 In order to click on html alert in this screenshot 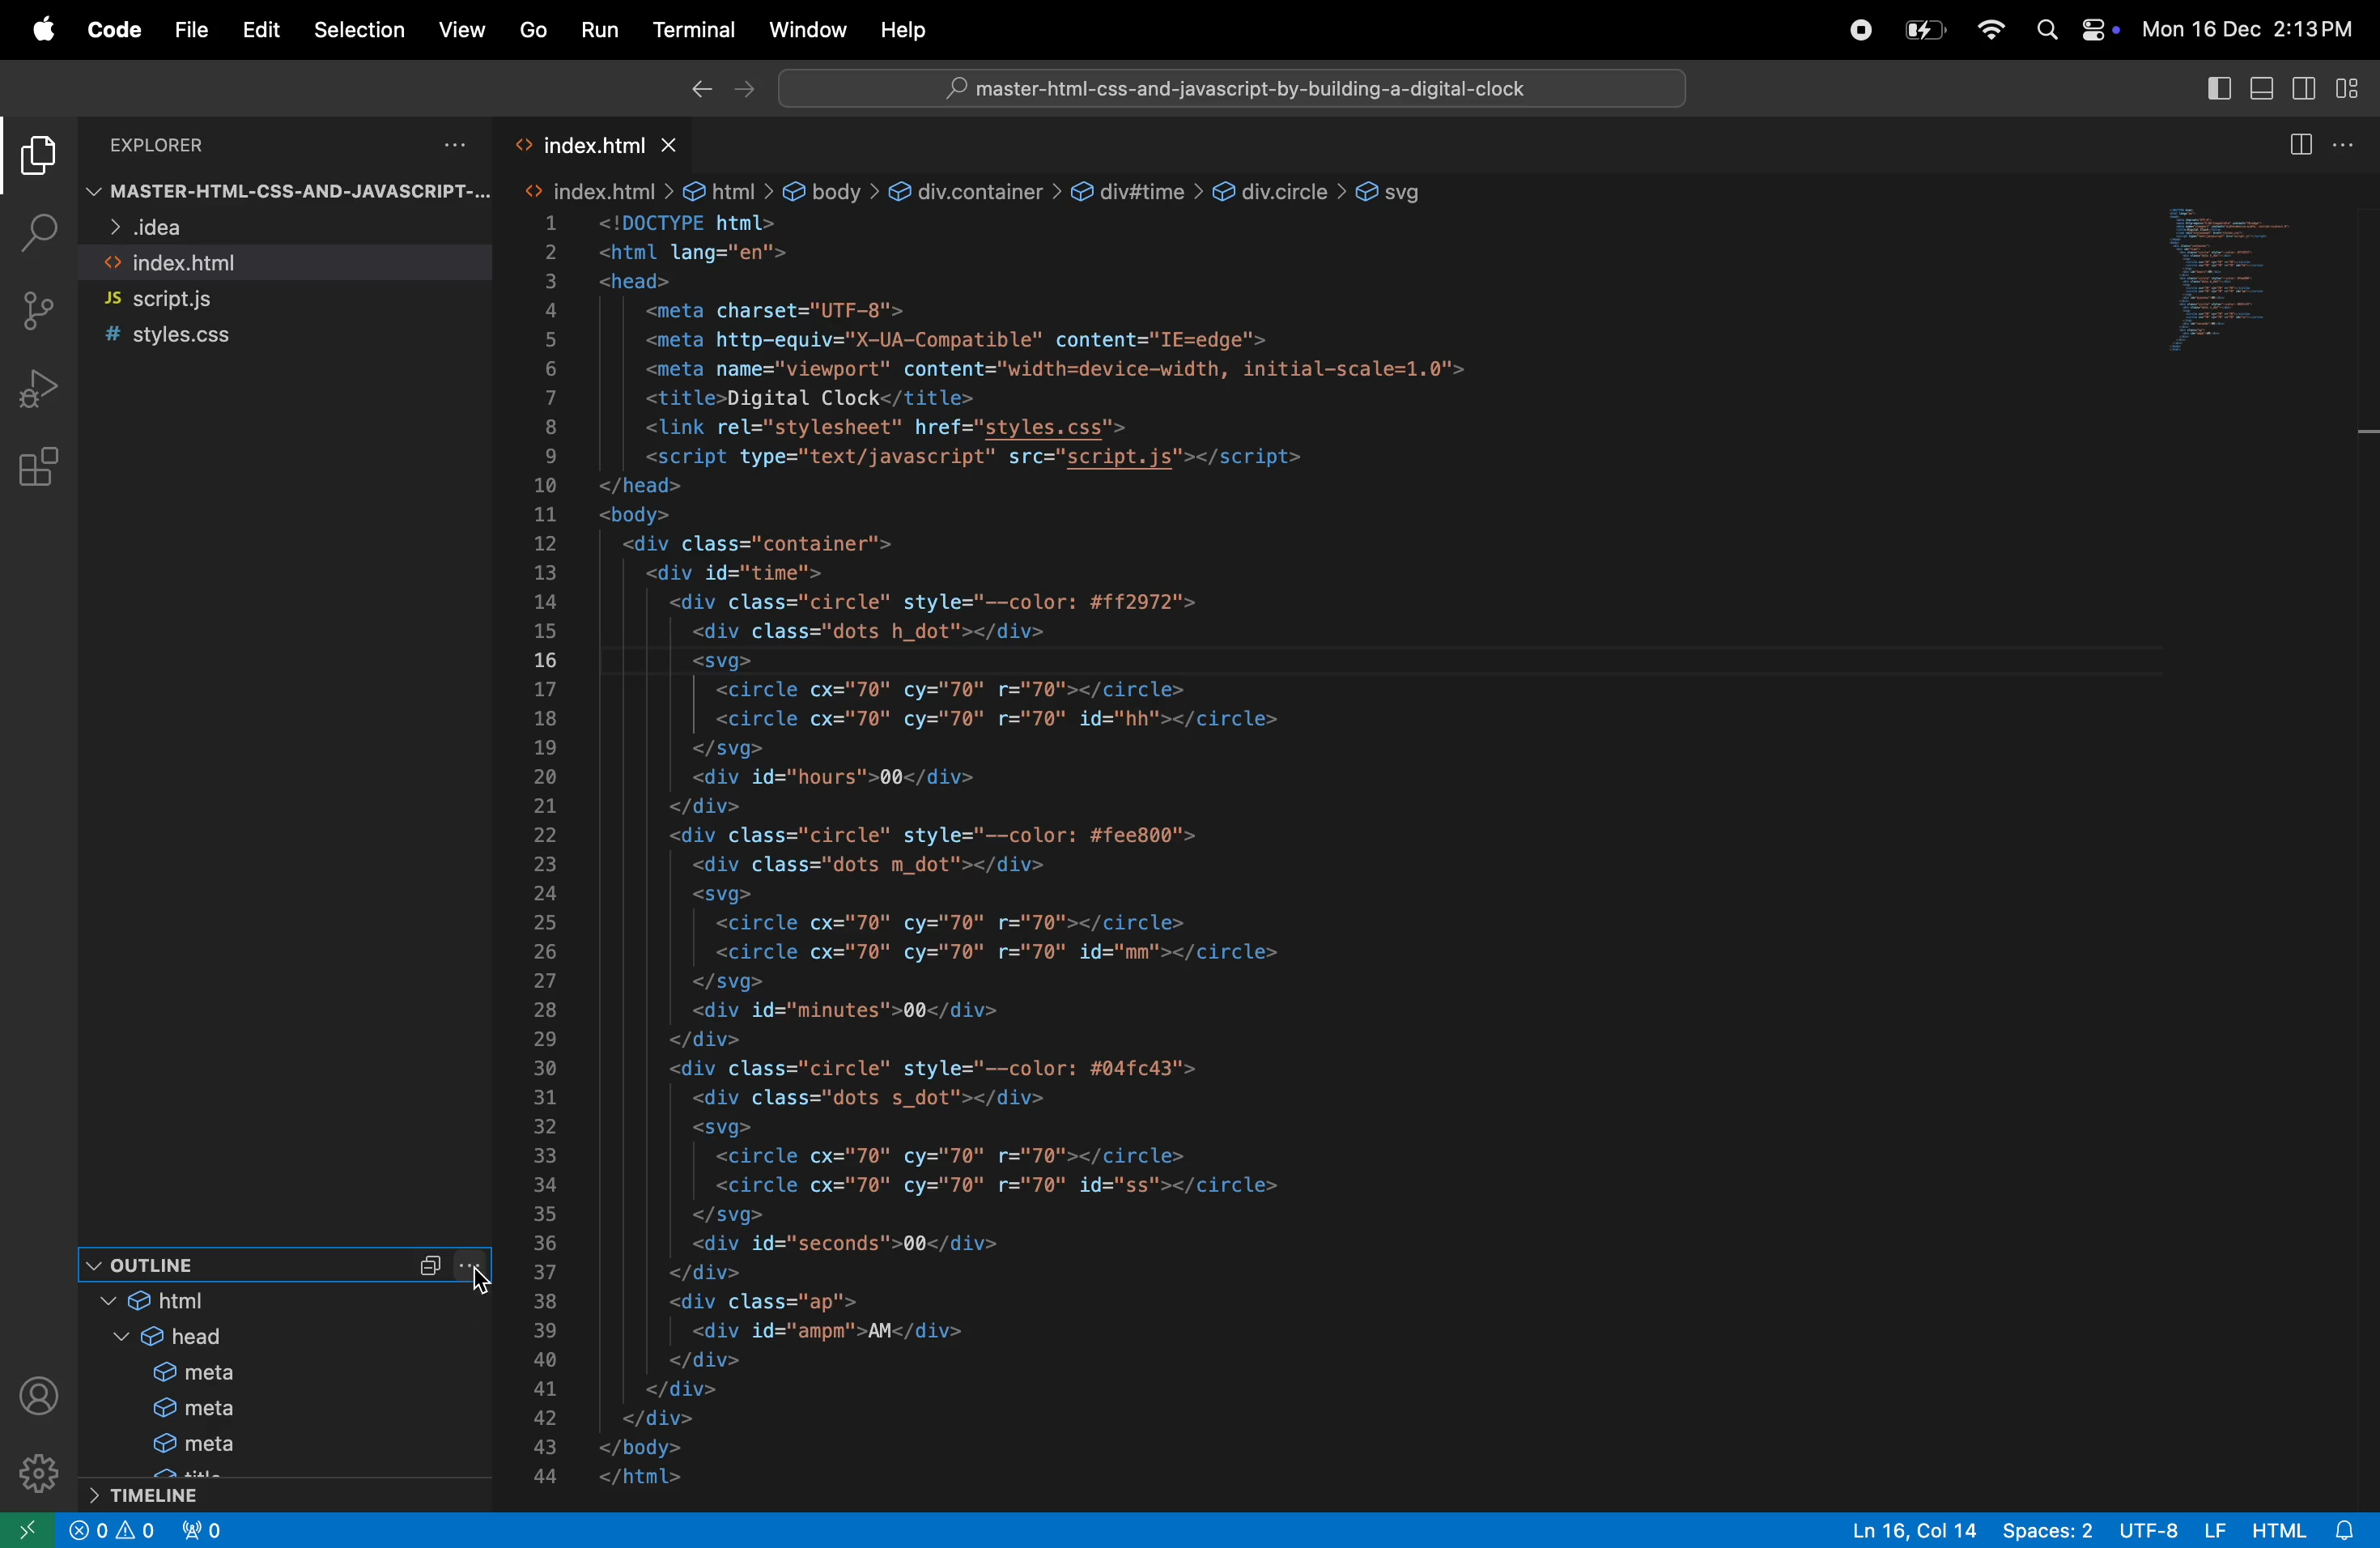, I will do `click(2304, 1530)`.